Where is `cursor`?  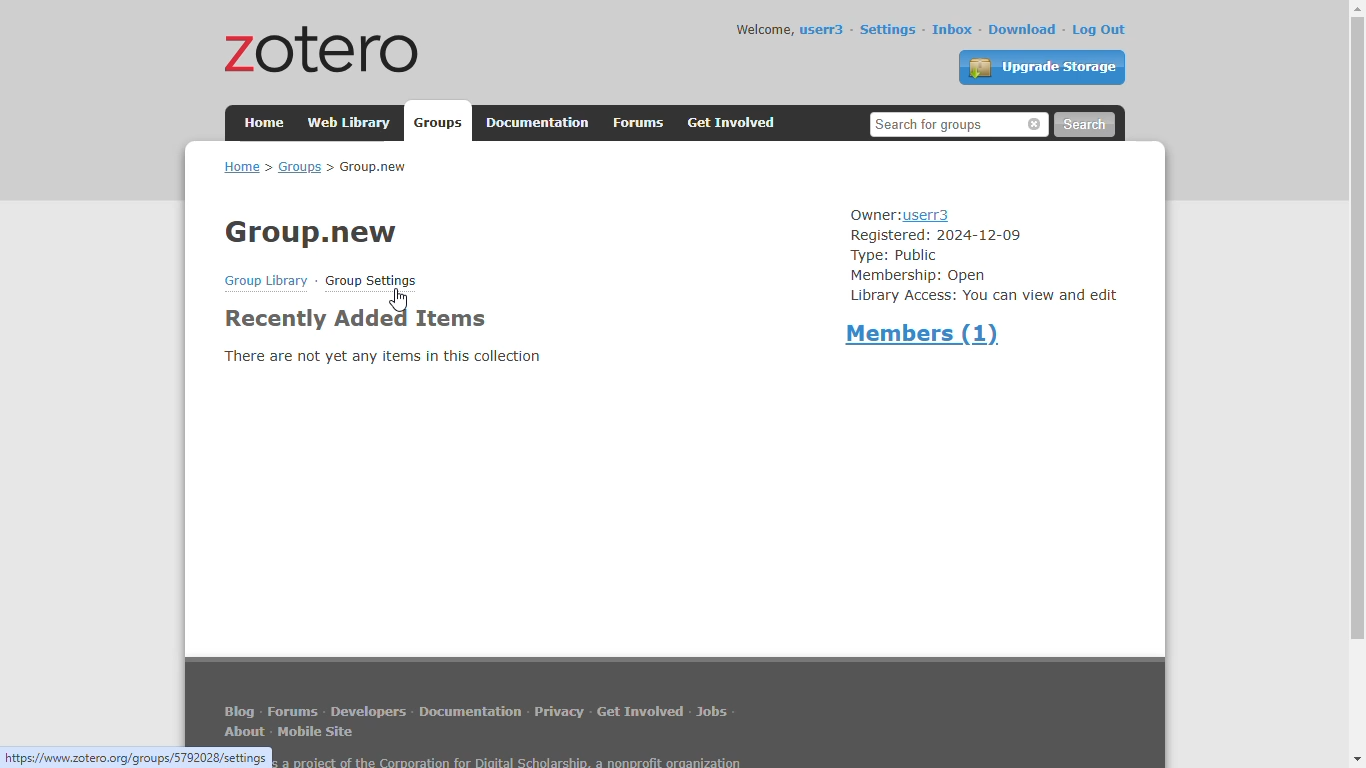
cursor is located at coordinates (399, 300).